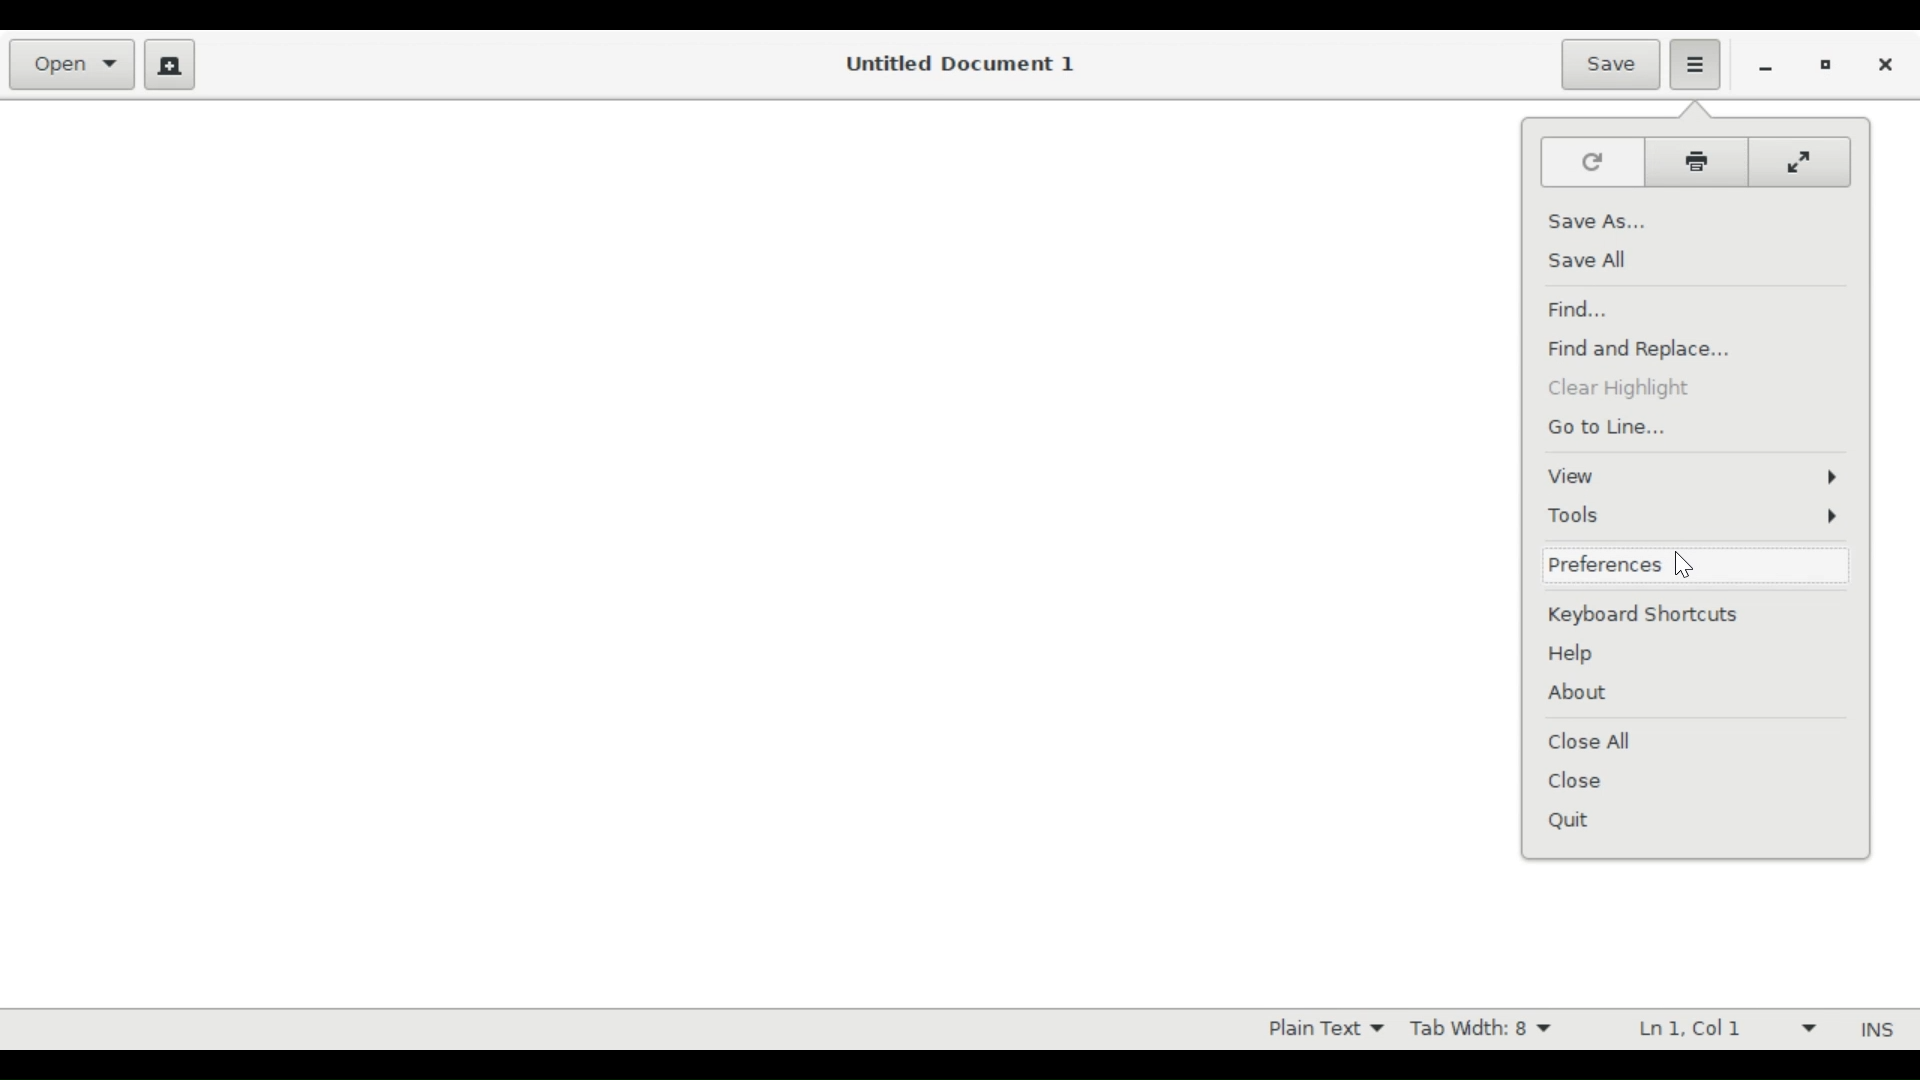  What do you see at coordinates (1601, 566) in the screenshot?
I see `Preferences` at bounding box center [1601, 566].